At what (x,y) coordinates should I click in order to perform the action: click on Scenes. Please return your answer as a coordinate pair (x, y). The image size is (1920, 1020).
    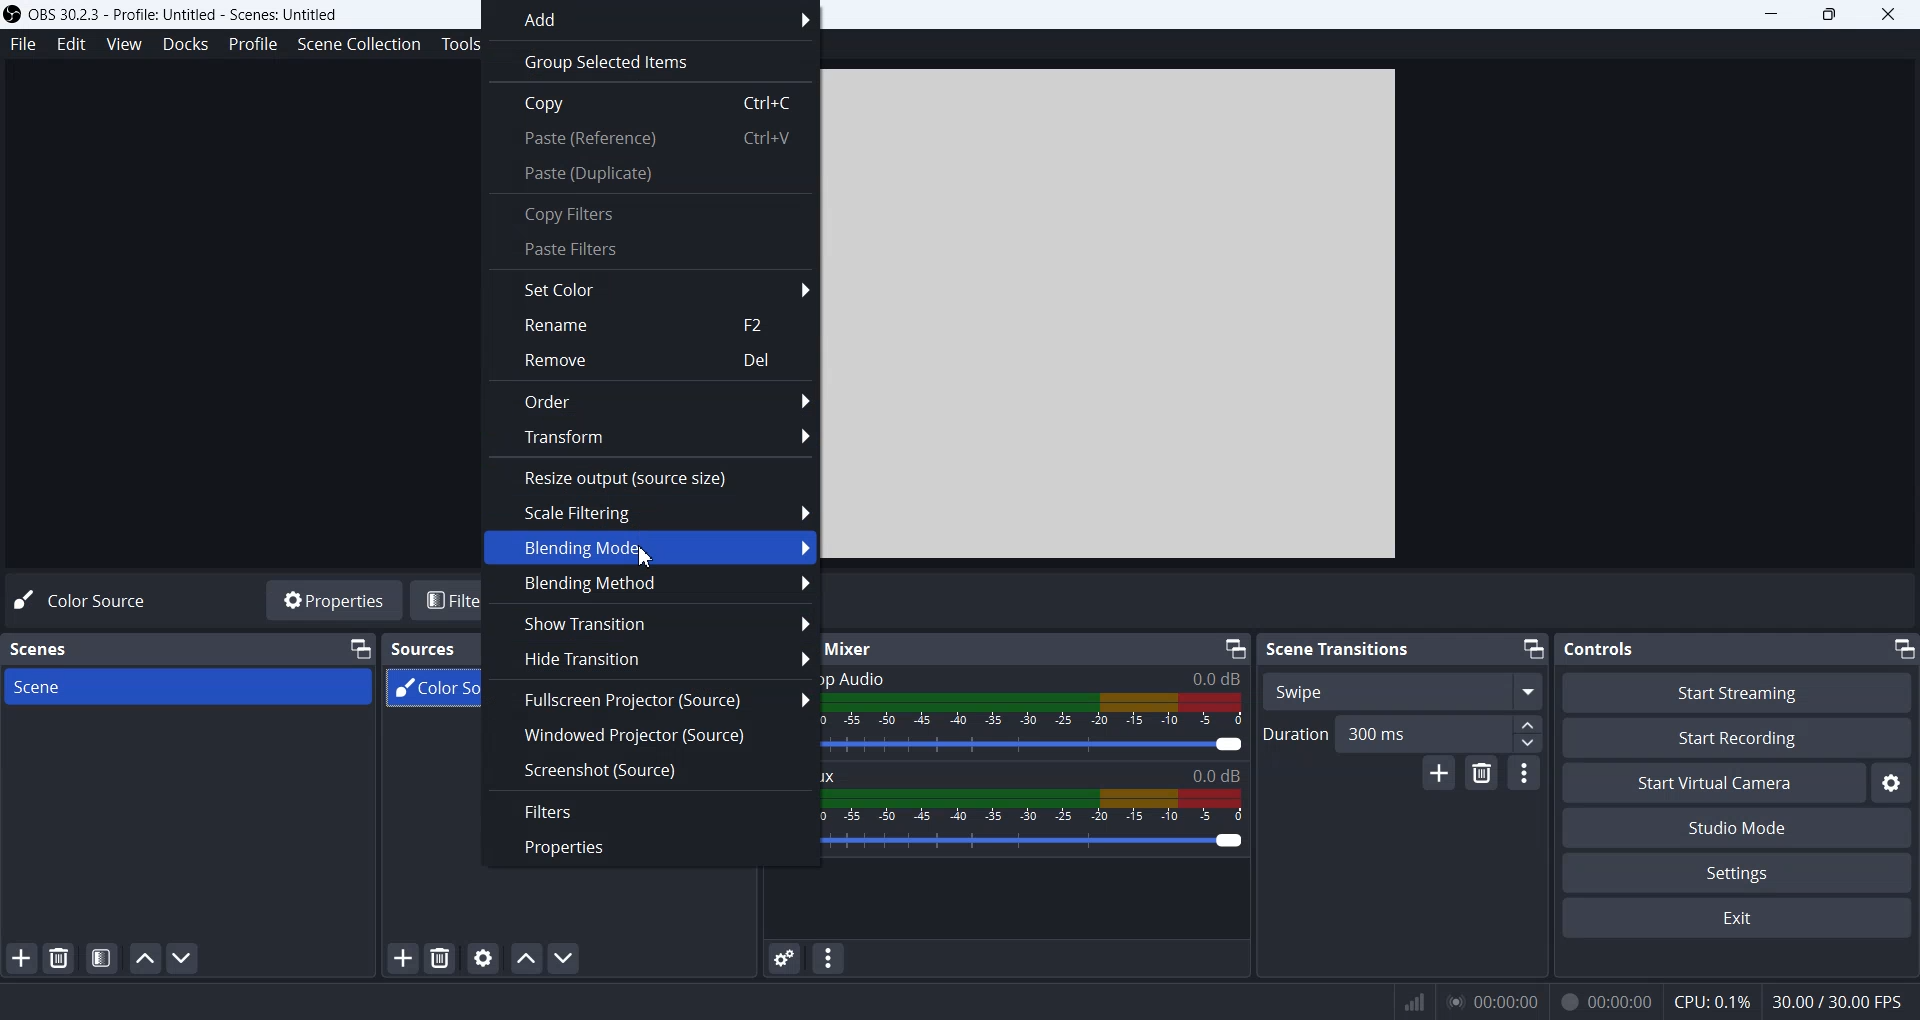
    Looking at the image, I should click on (42, 648).